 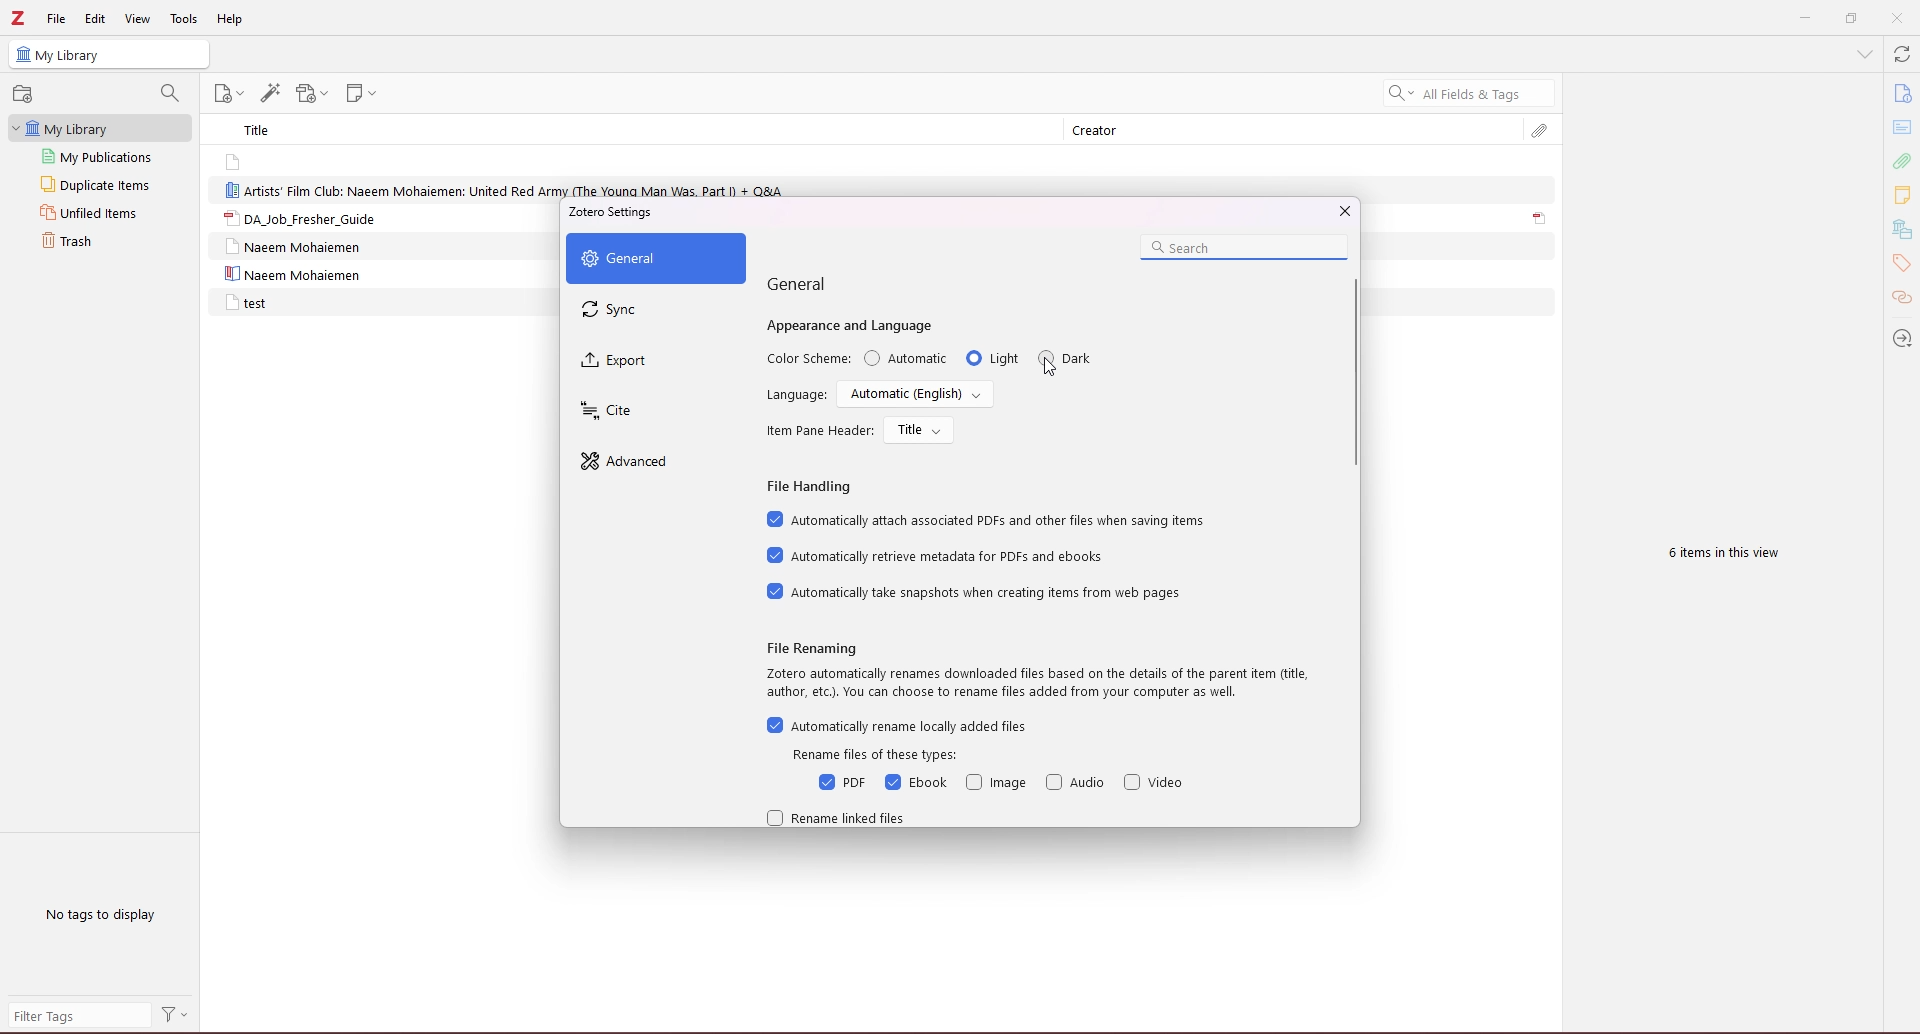 What do you see at coordinates (1076, 783) in the screenshot?
I see `audio` at bounding box center [1076, 783].